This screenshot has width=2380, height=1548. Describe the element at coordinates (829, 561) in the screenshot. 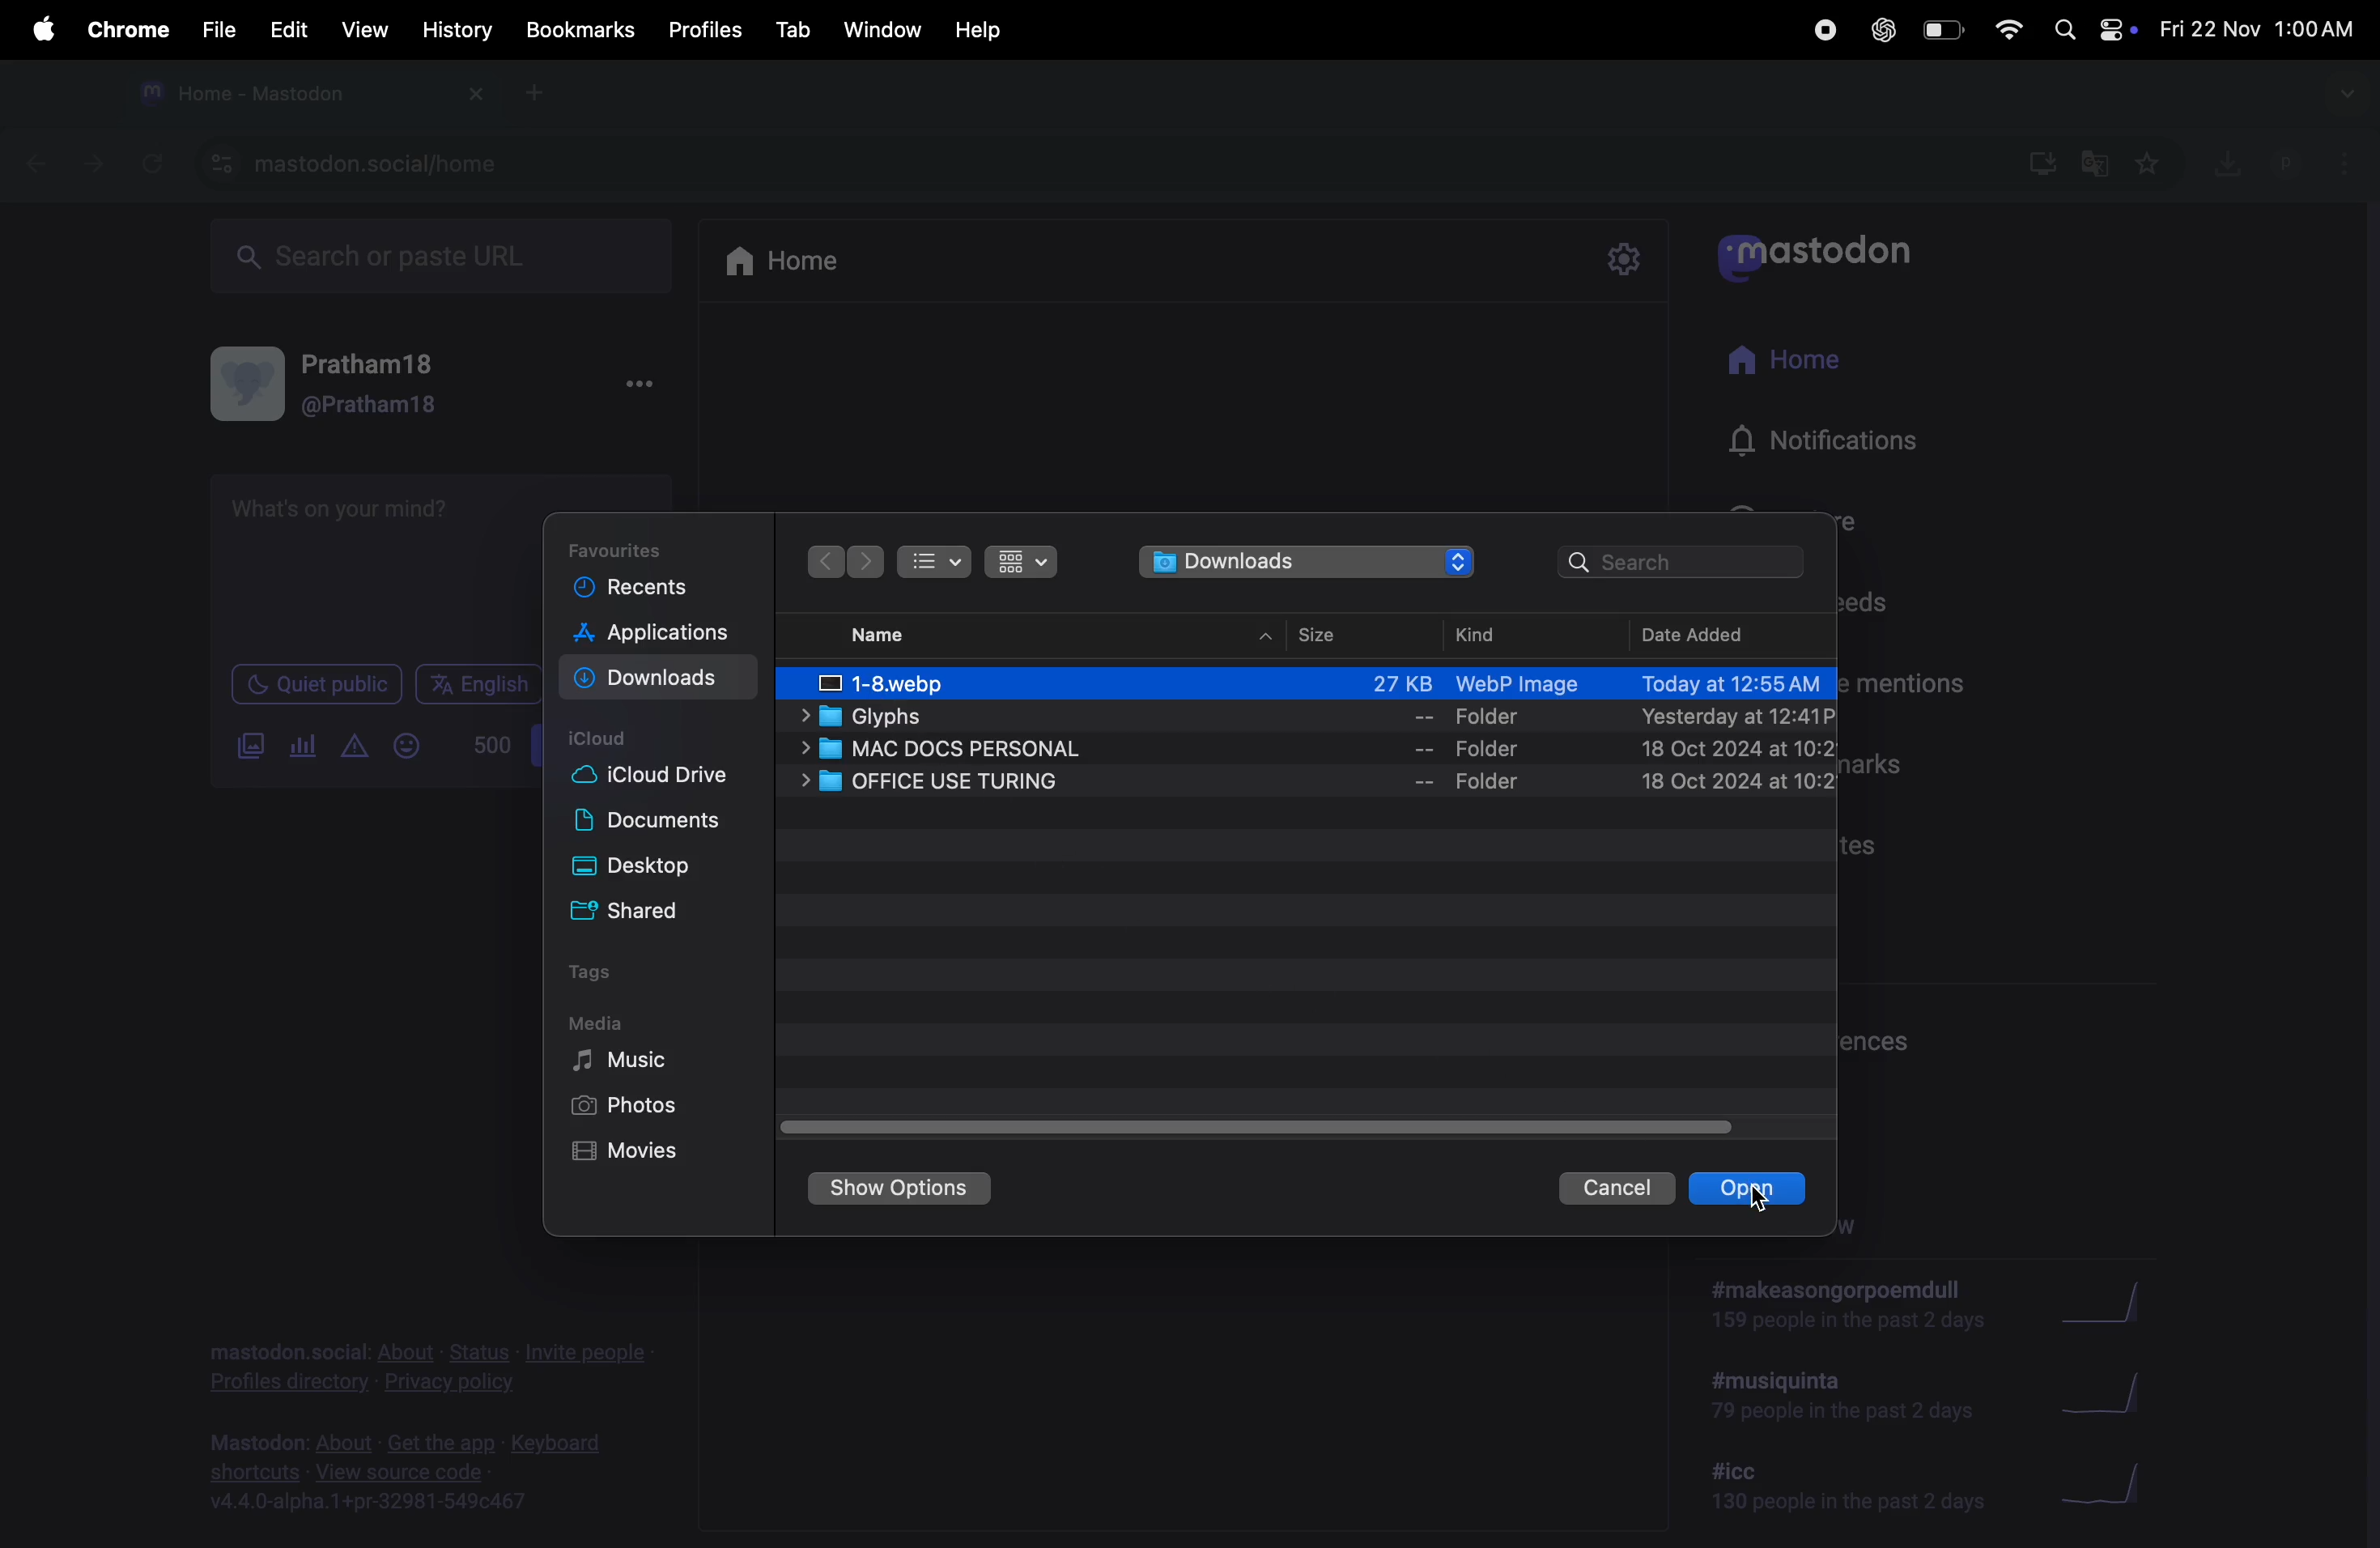

I see `forward` at that location.